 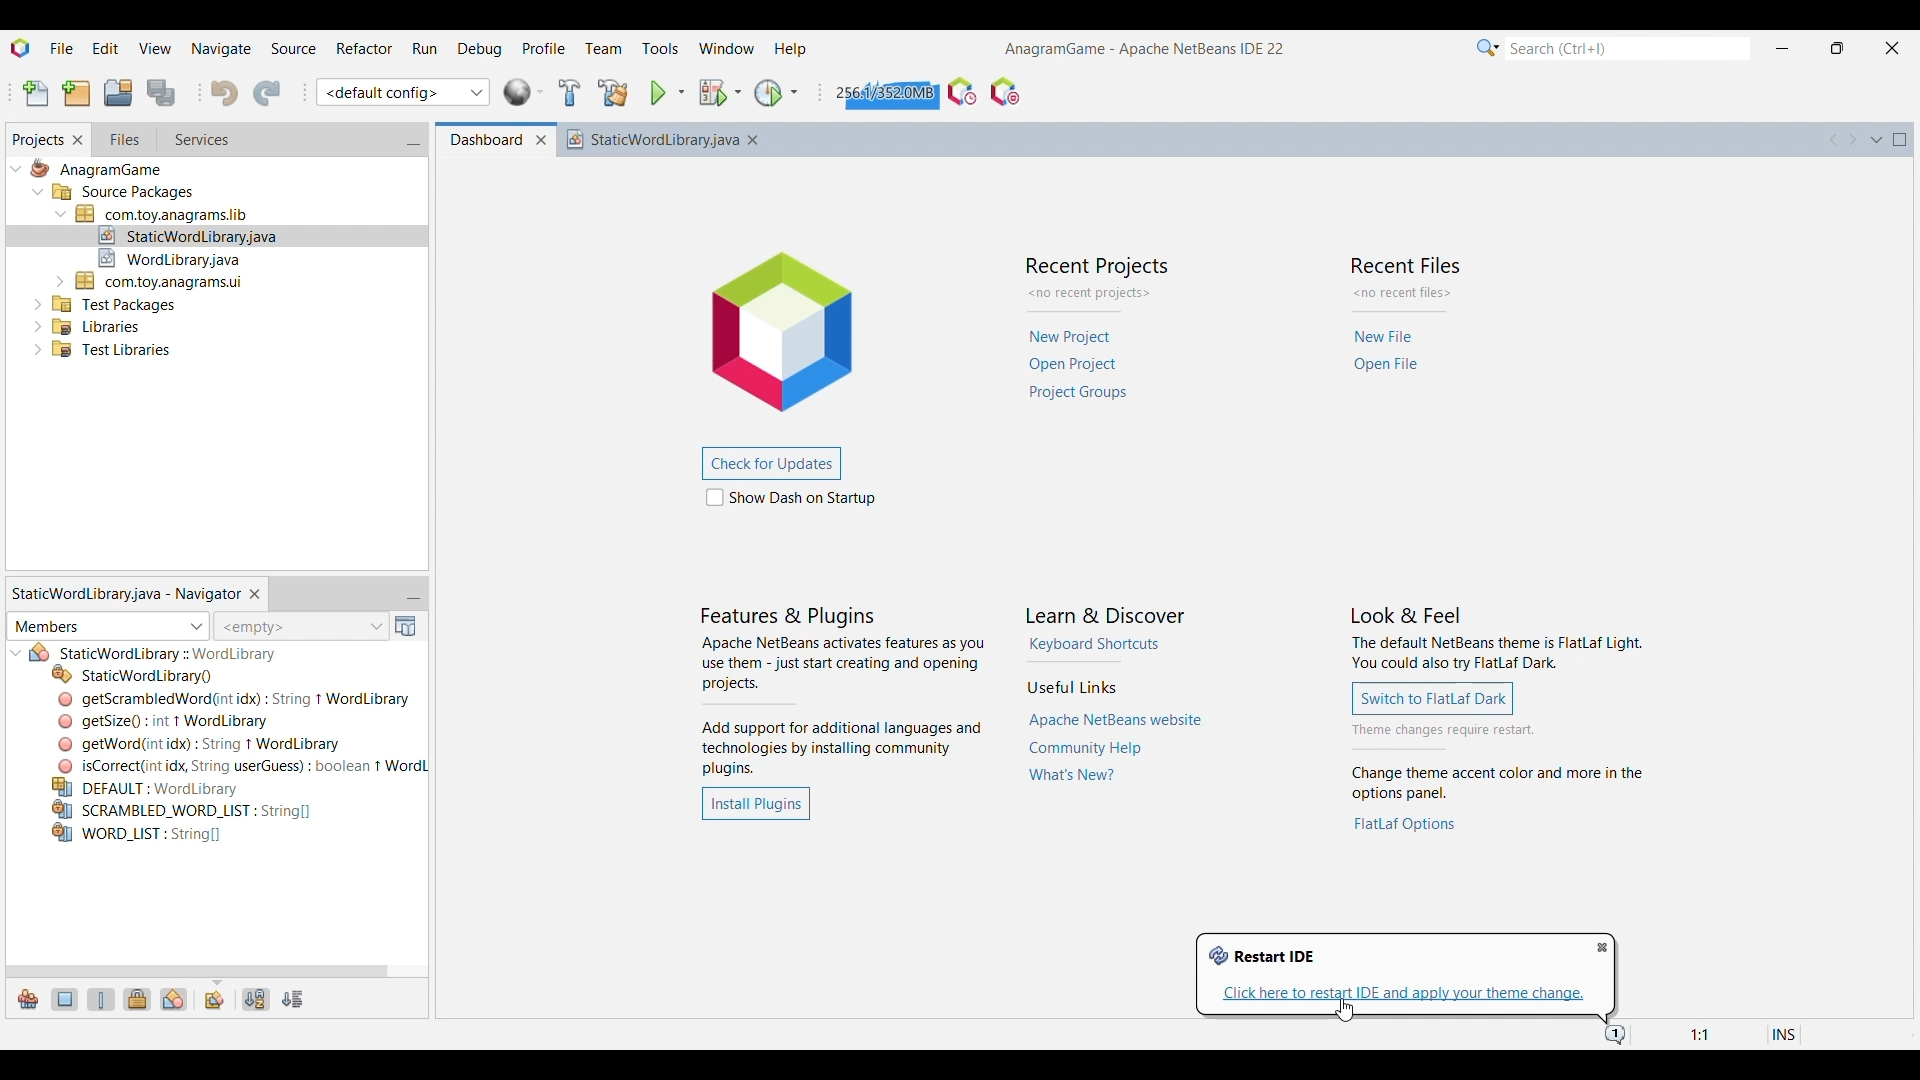 What do you see at coordinates (1404, 994) in the screenshot?
I see `Click to restart and apply change` at bounding box center [1404, 994].